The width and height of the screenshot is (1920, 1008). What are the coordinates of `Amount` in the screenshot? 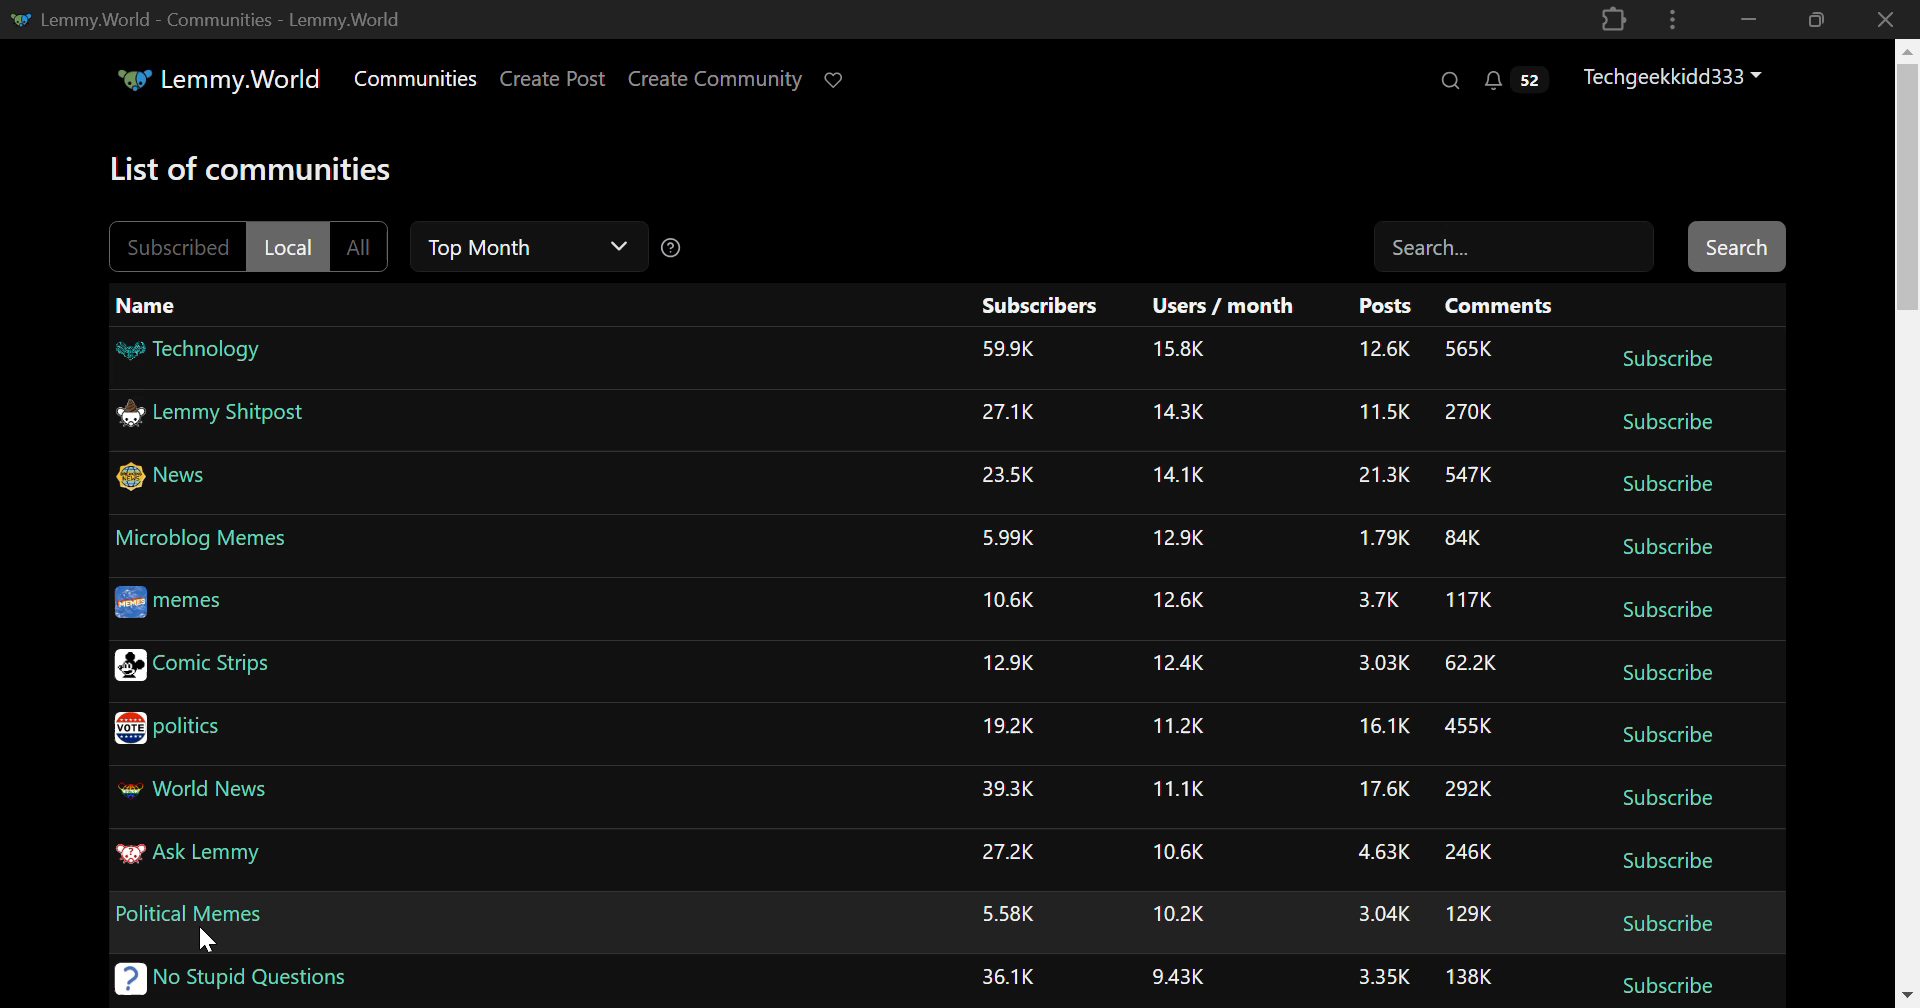 It's located at (1471, 852).